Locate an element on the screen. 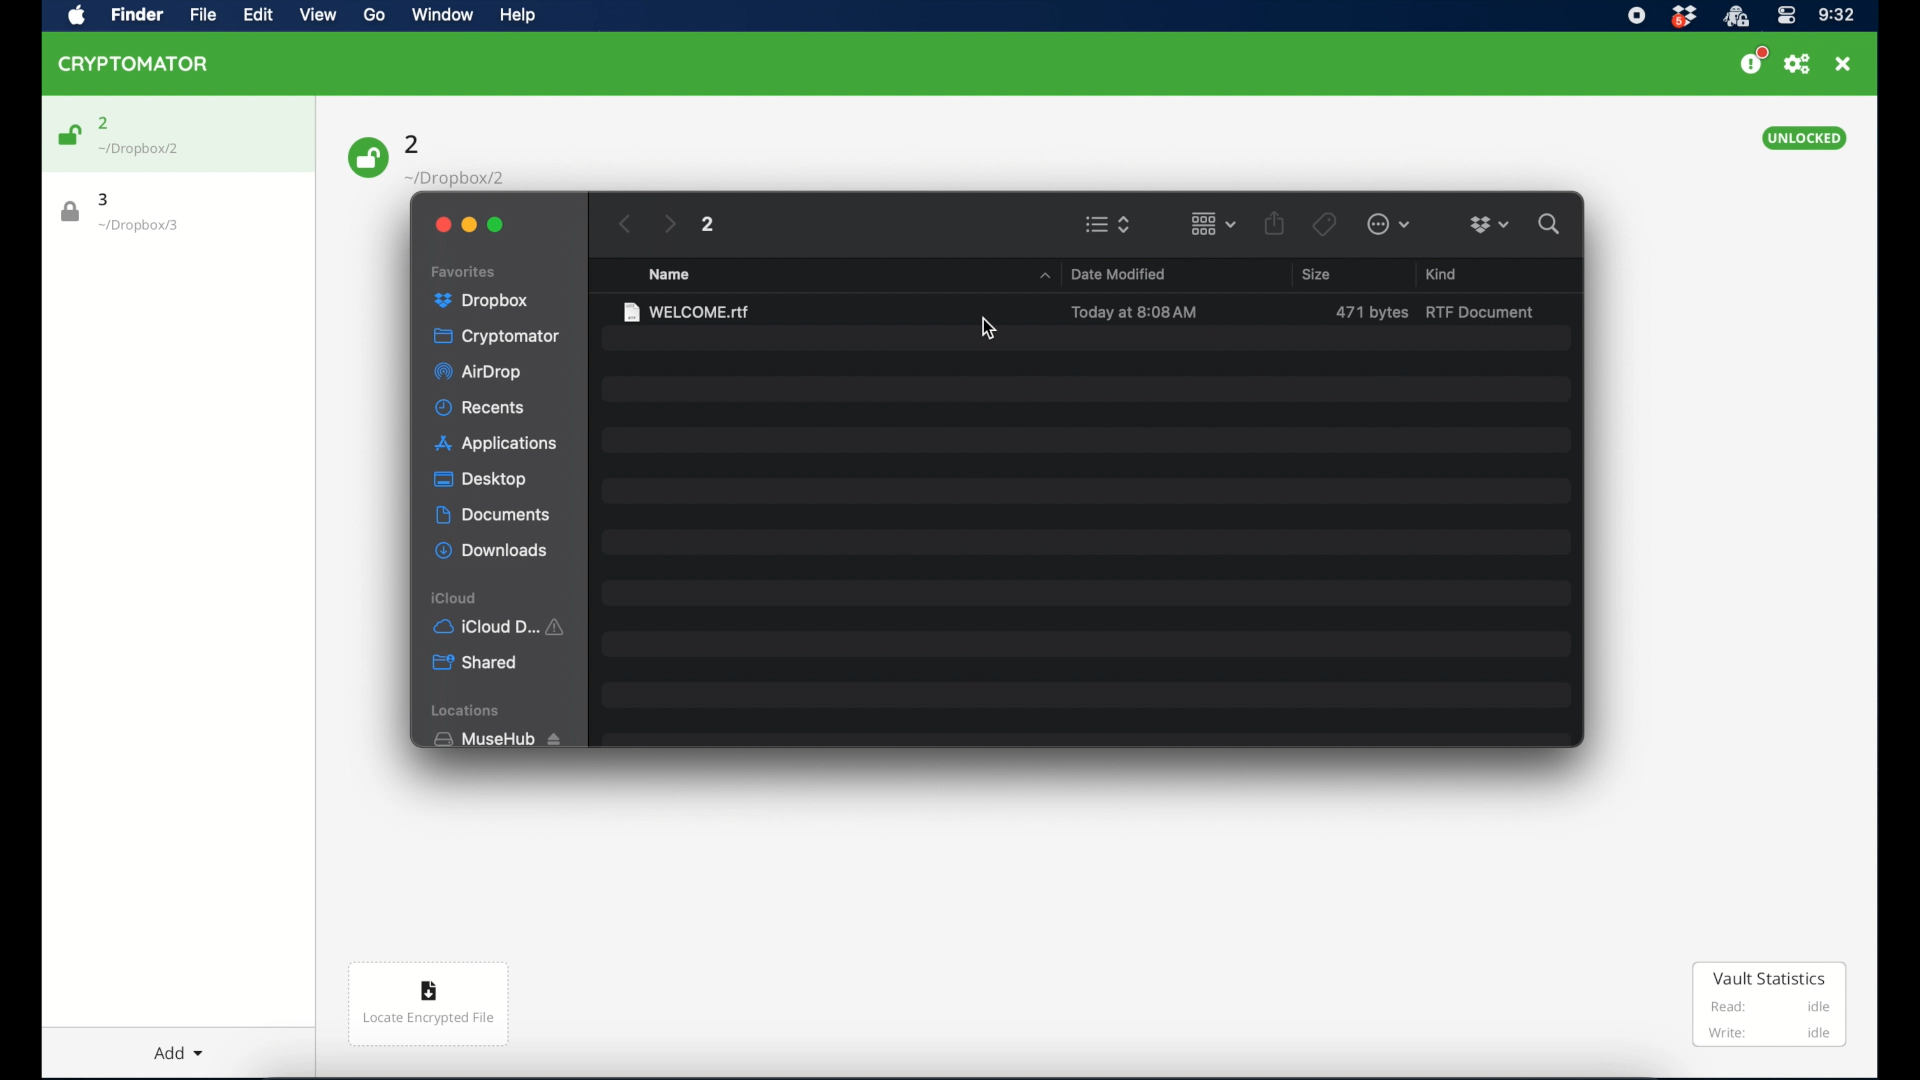 The width and height of the screenshot is (1920, 1080). 2 is located at coordinates (415, 143).